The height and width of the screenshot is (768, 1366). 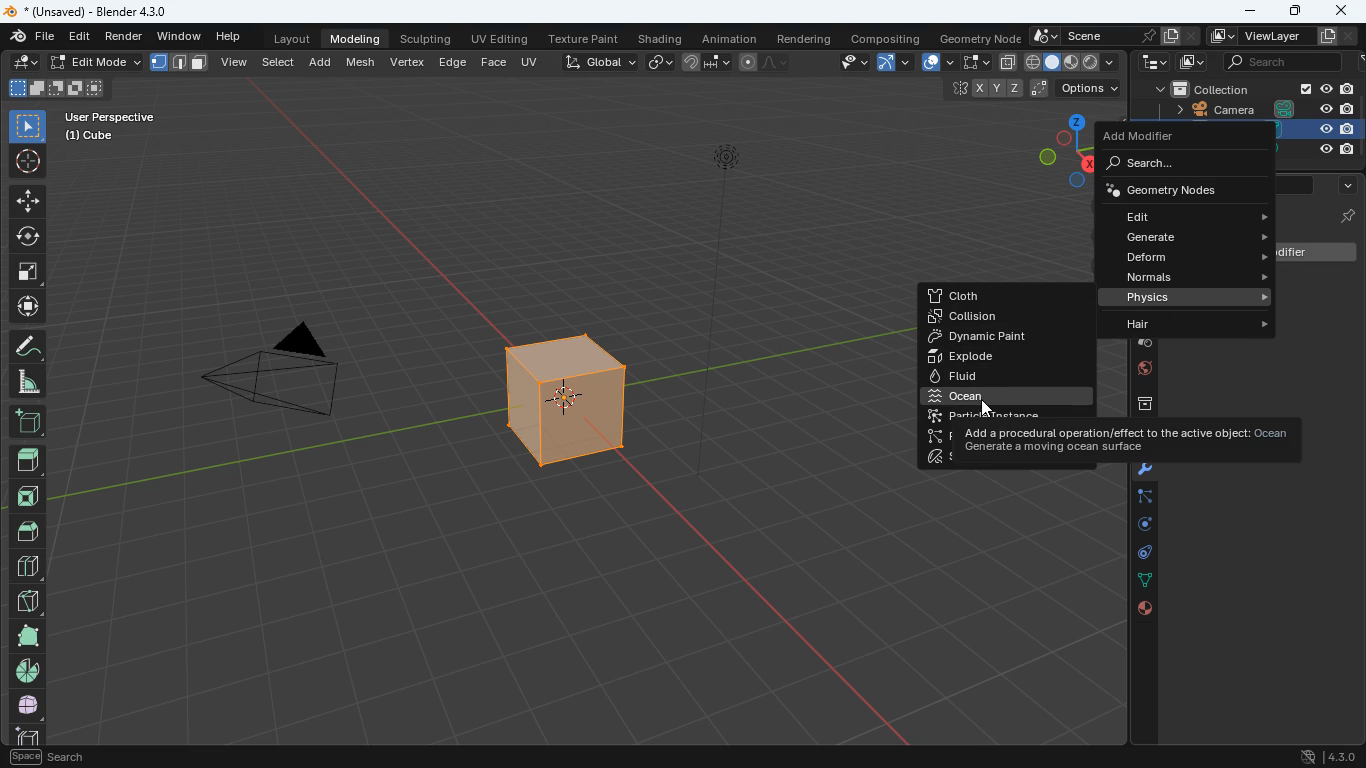 I want to click on uv editing, so click(x=500, y=38).